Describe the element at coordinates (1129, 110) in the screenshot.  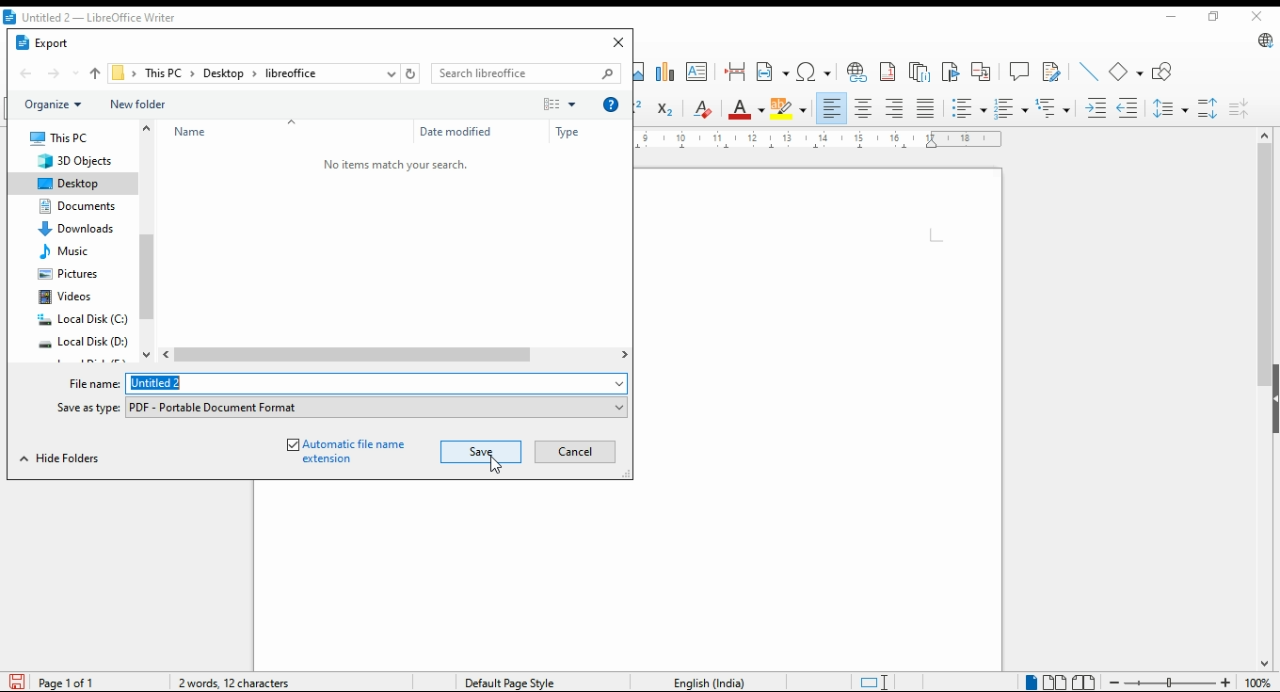
I see `decrease indent` at that location.